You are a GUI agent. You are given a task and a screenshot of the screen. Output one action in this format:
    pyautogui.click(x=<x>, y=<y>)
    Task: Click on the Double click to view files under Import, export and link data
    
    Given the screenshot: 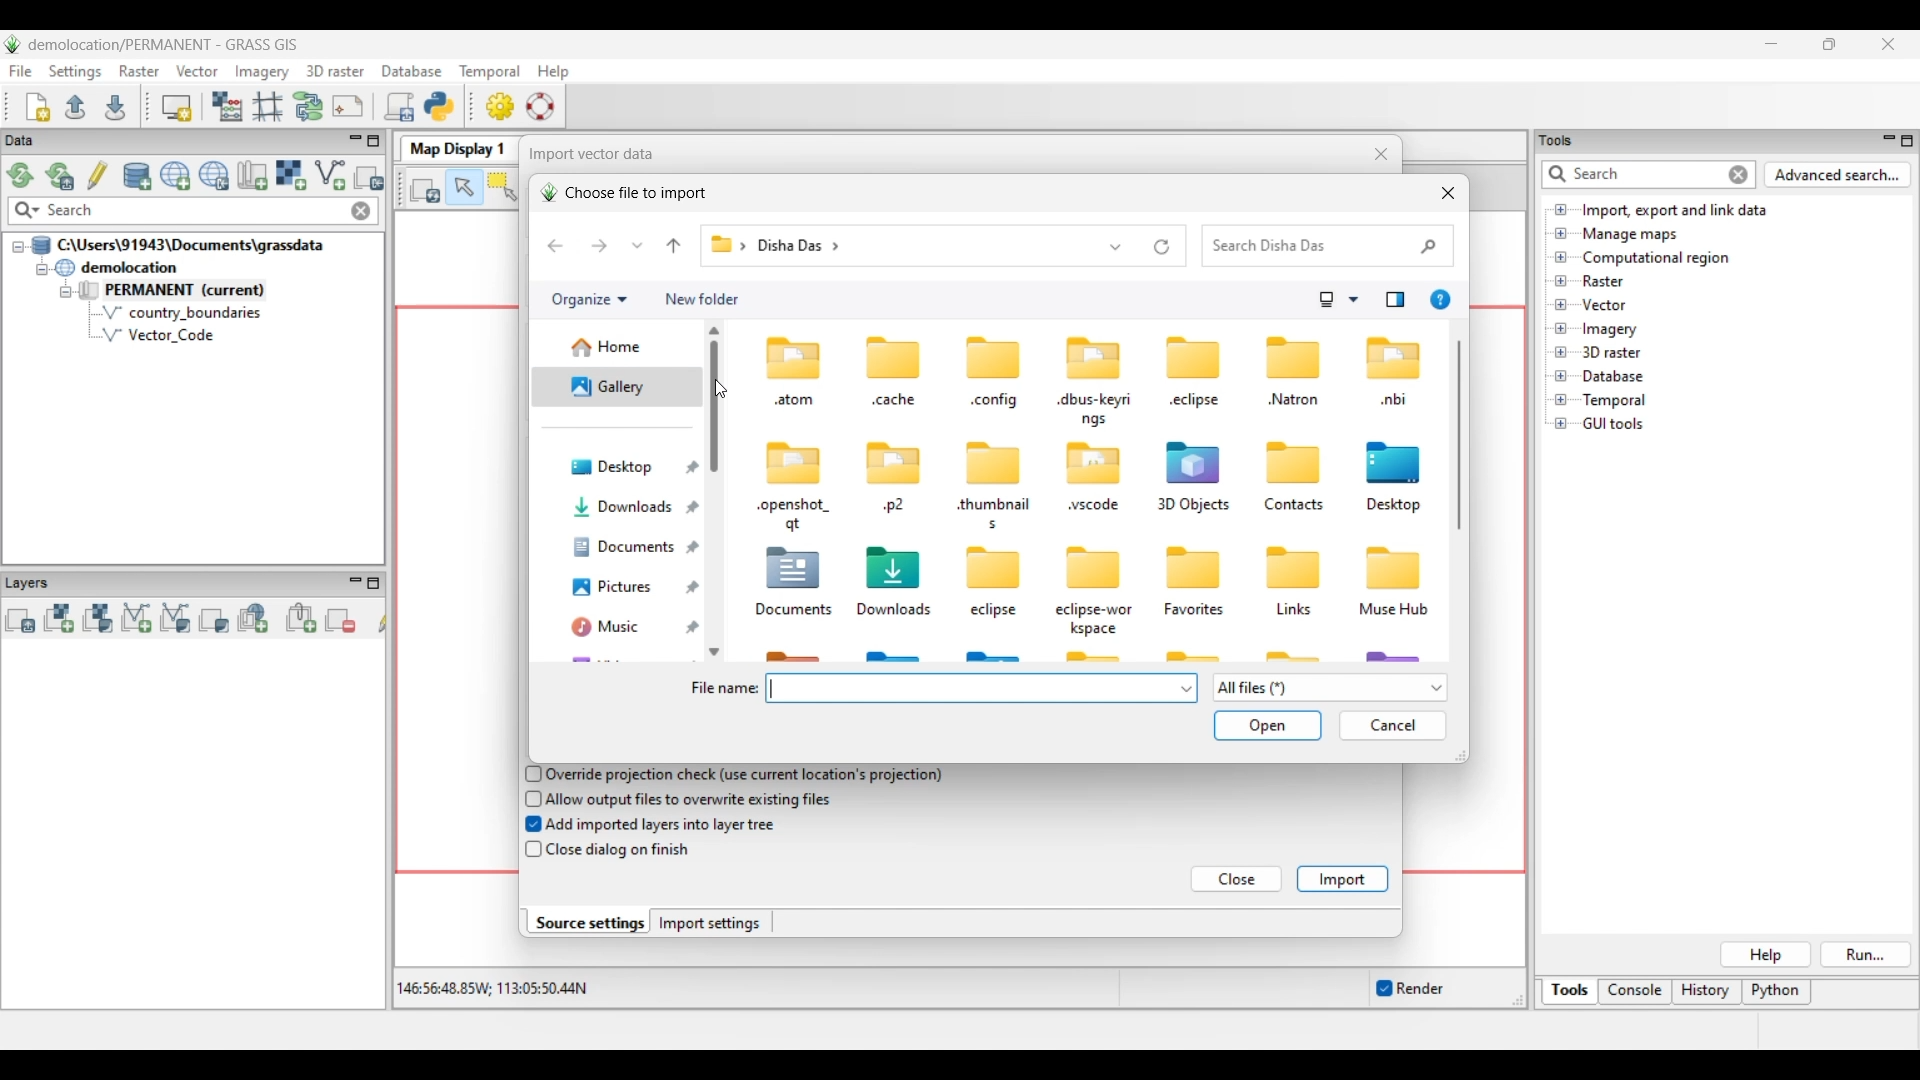 What is the action you would take?
    pyautogui.click(x=1675, y=211)
    